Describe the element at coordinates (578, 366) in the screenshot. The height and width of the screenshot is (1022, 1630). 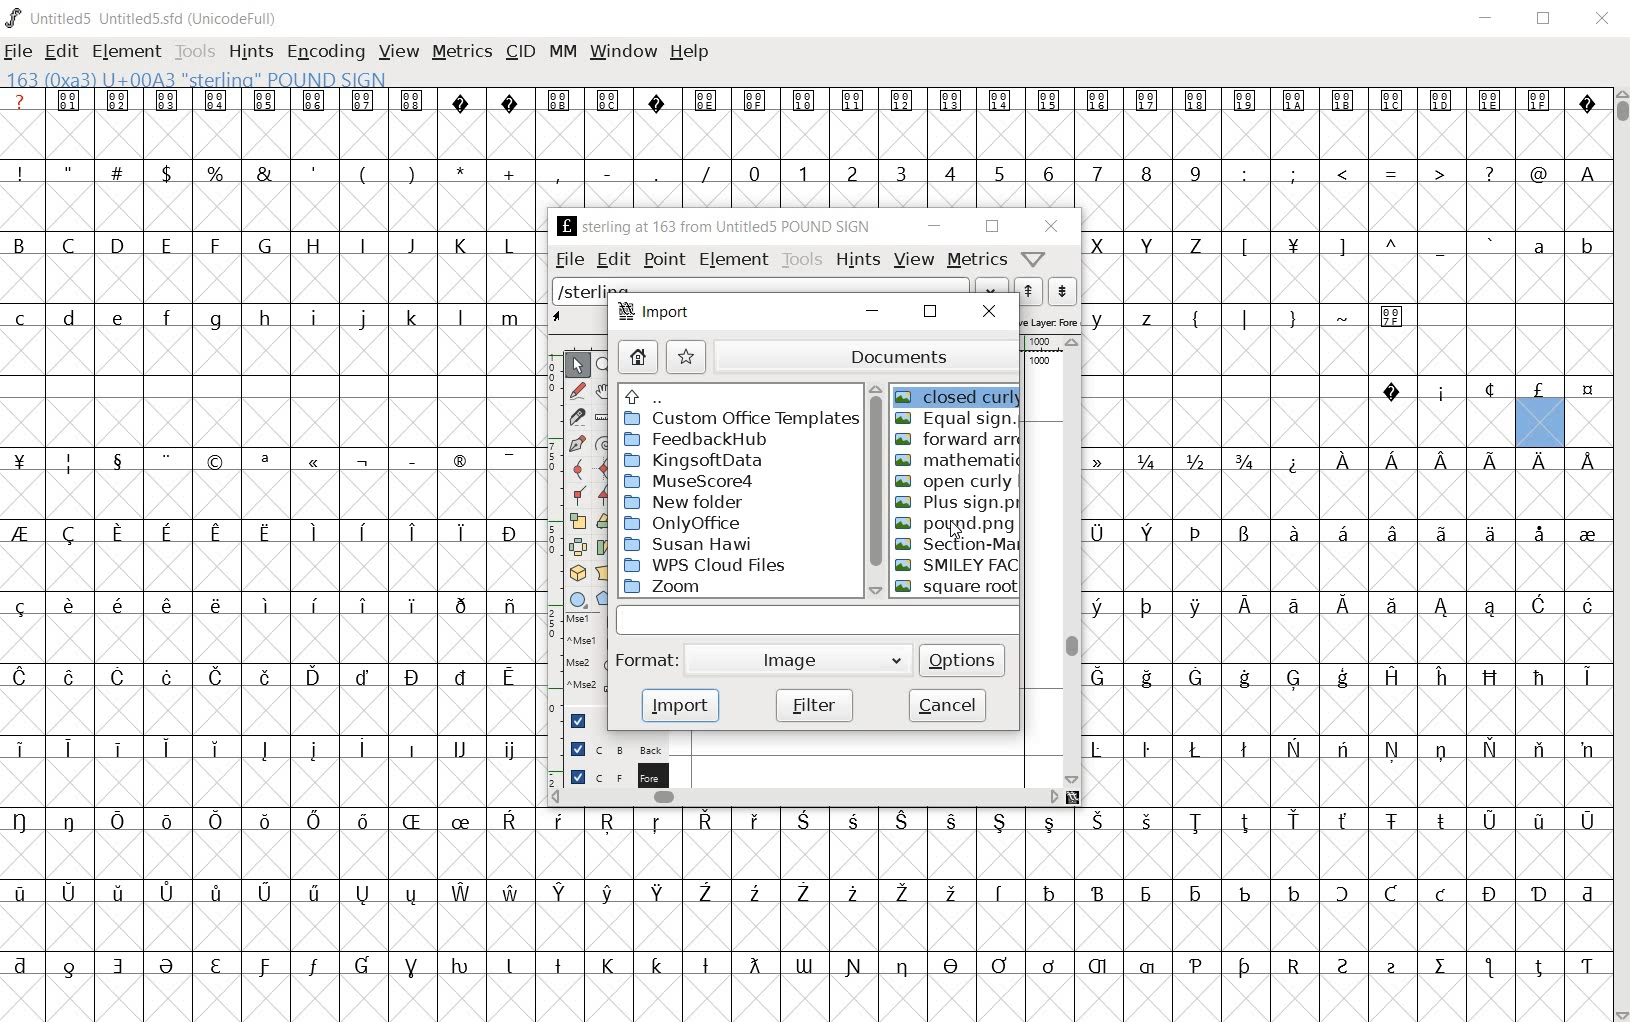
I see `point` at that location.